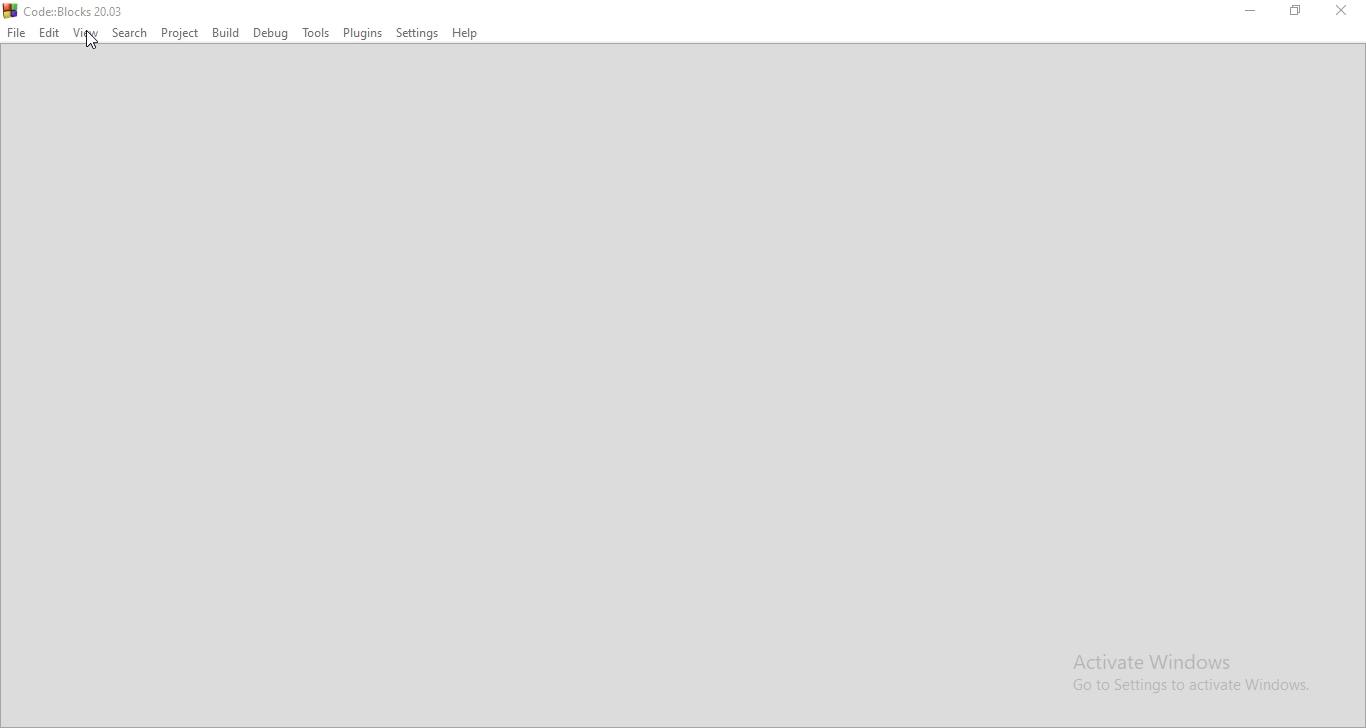  Describe the element at coordinates (225, 33) in the screenshot. I see `Build ` at that location.